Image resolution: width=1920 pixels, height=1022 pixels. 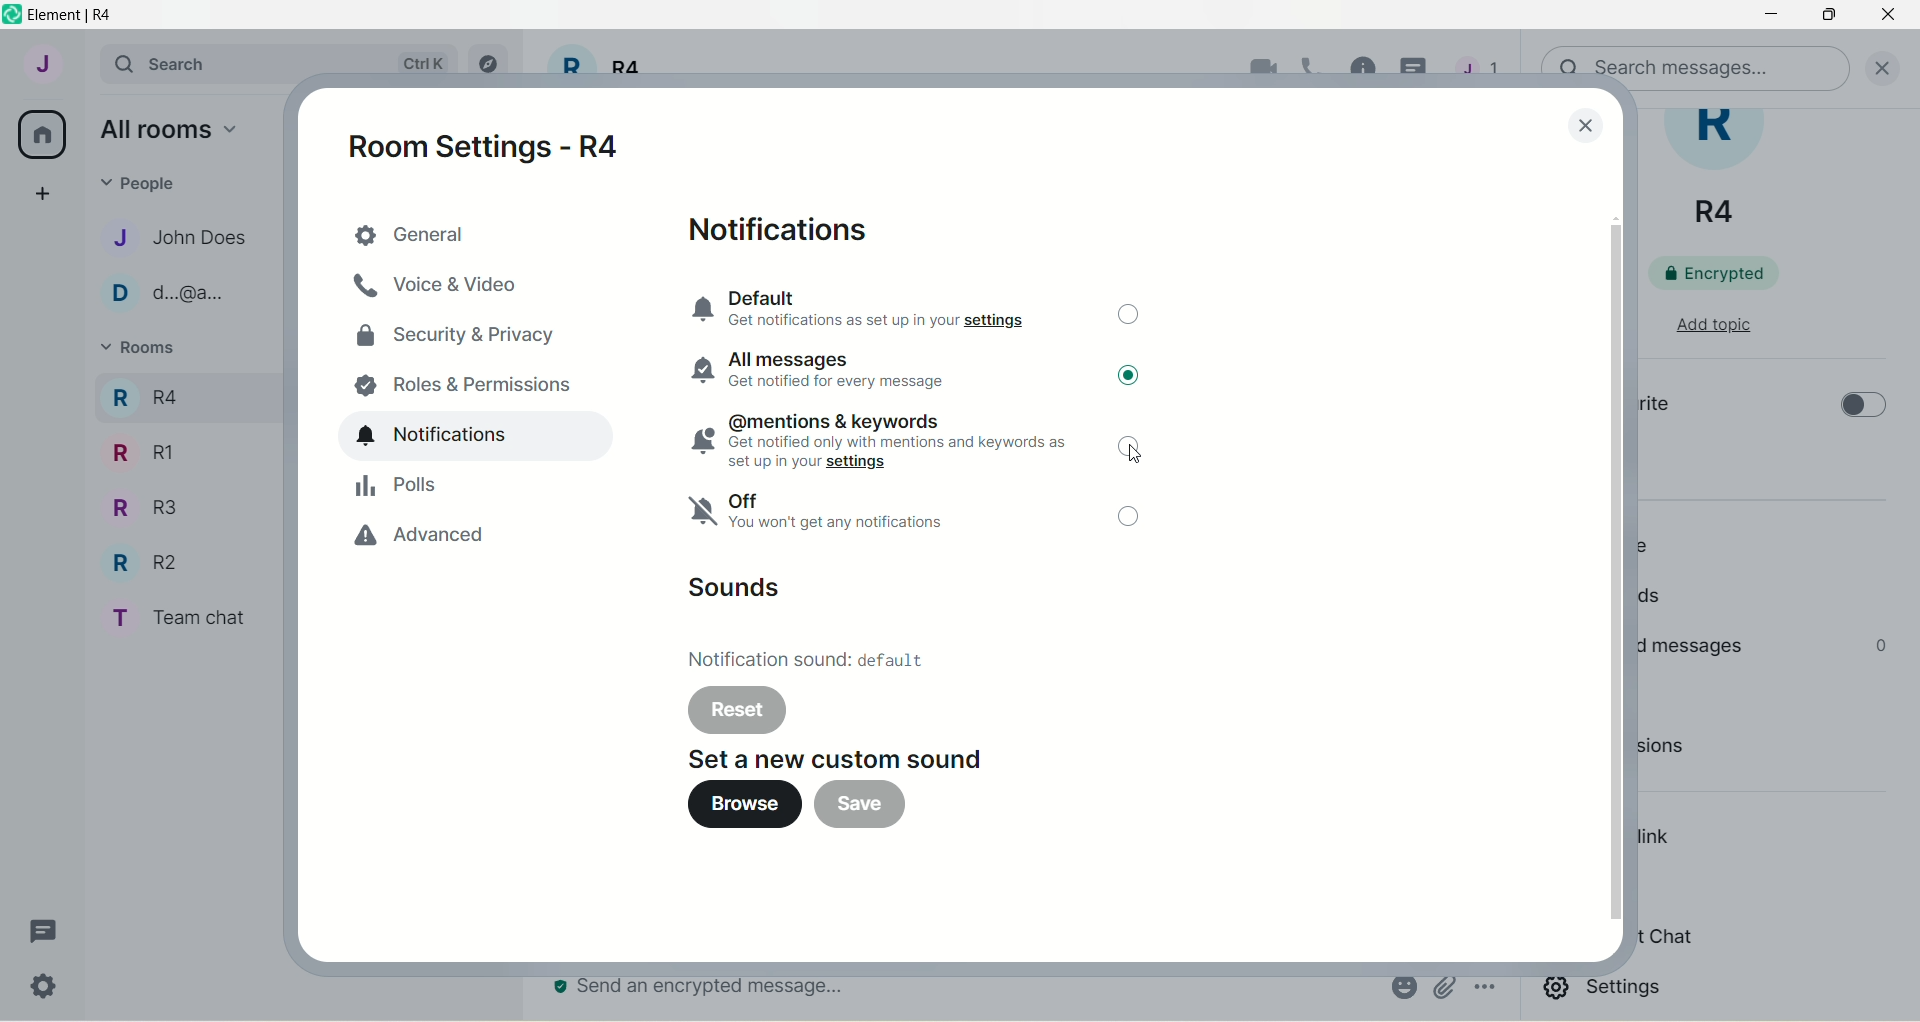 I want to click on R RI, so click(x=143, y=452).